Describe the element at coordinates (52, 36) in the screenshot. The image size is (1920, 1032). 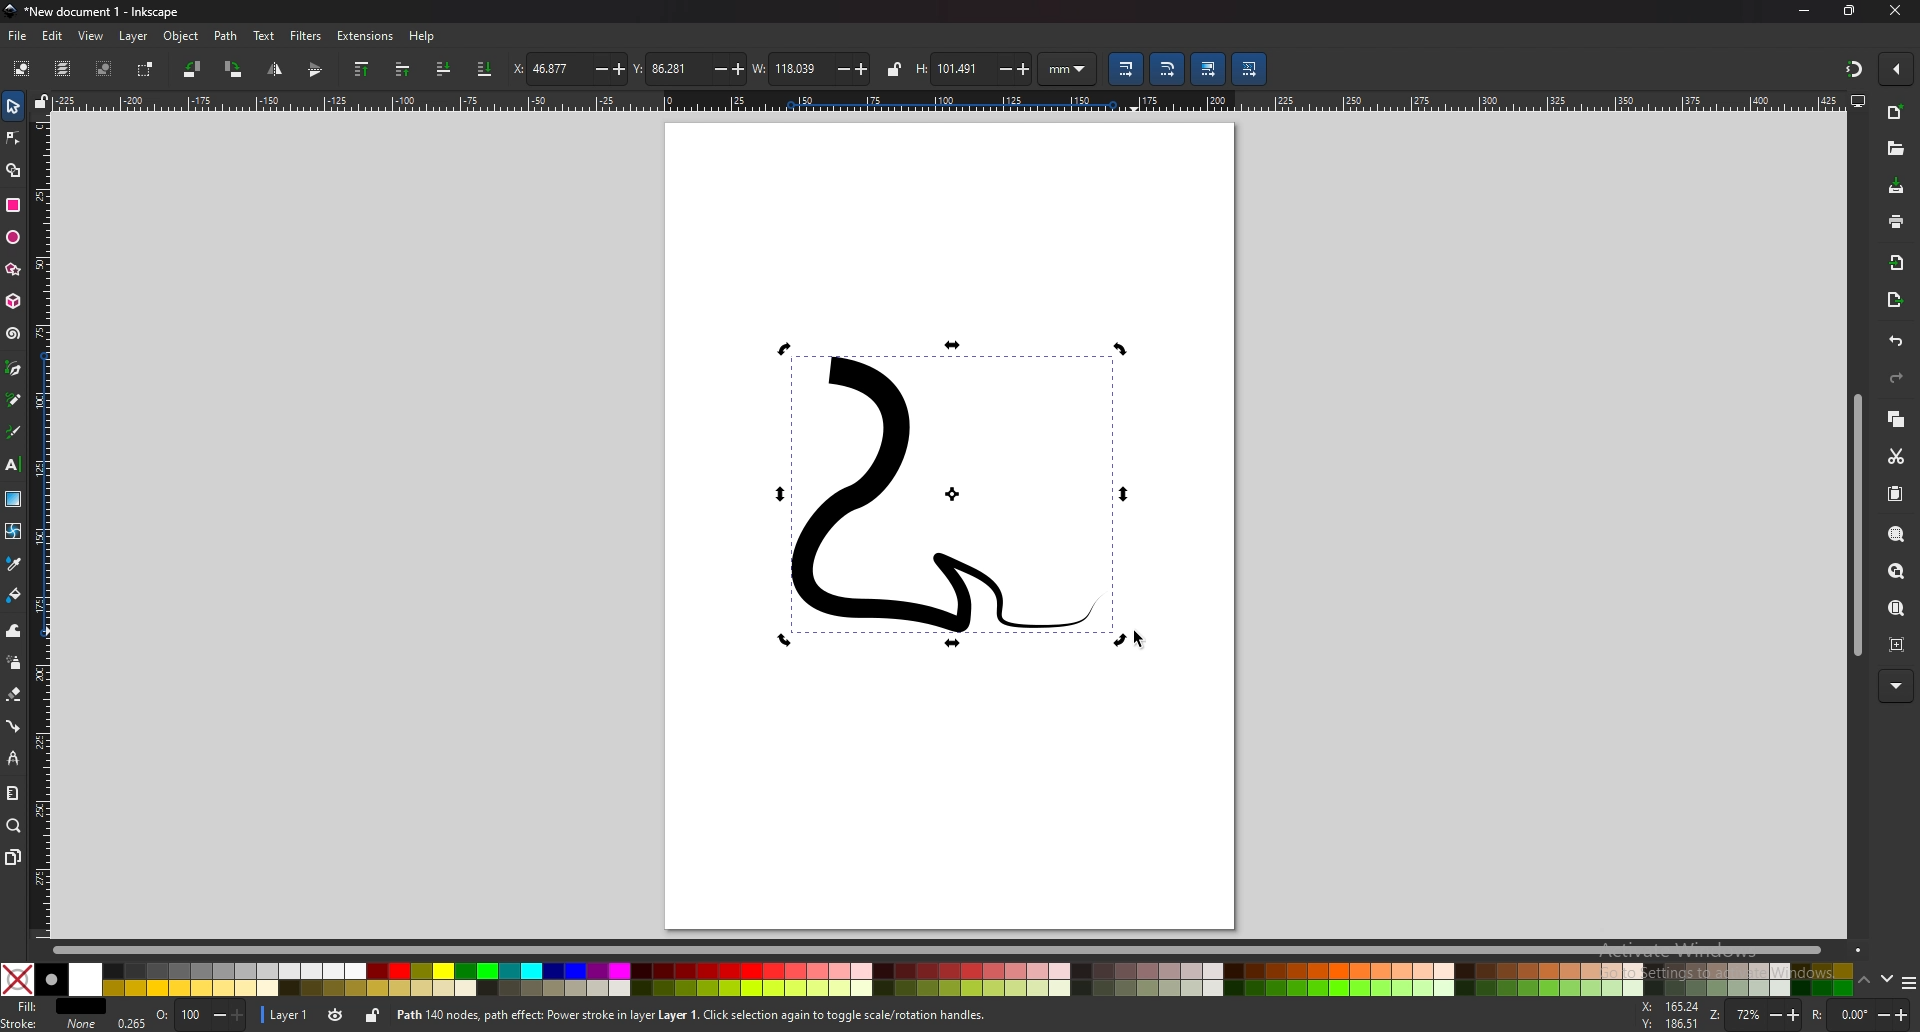
I see `edit` at that location.